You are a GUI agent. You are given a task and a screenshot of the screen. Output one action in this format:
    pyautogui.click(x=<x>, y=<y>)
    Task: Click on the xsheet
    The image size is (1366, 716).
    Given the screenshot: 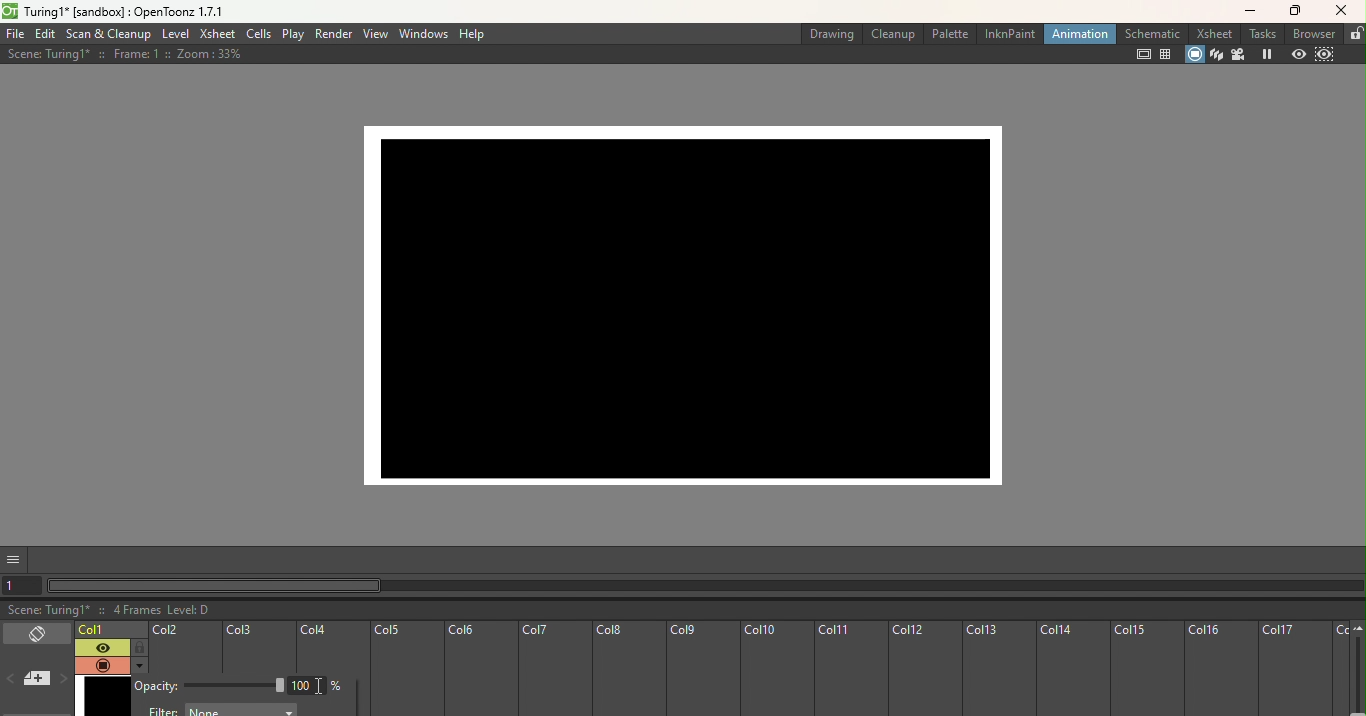 What is the action you would take?
    pyautogui.click(x=216, y=34)
    